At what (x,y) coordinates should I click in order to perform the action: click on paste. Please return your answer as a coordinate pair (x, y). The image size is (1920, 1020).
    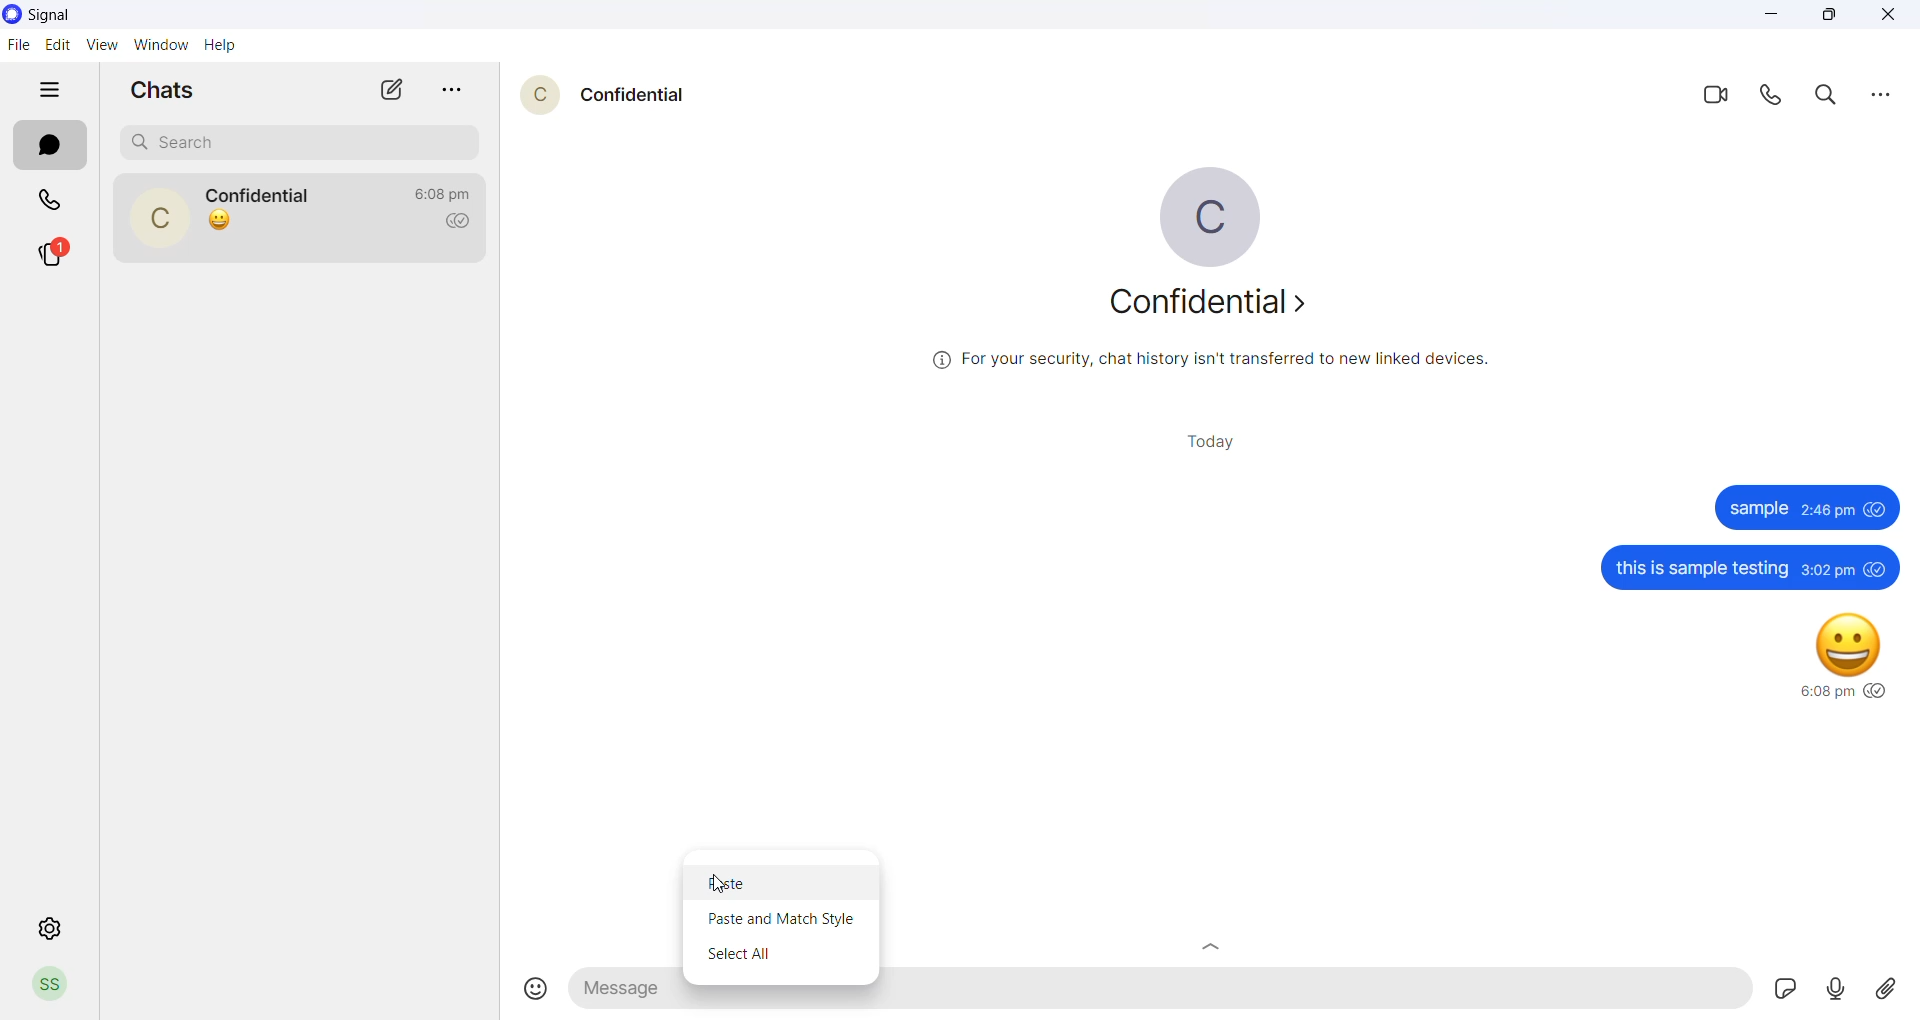
    Looking at the image, I should click on (784, 880).